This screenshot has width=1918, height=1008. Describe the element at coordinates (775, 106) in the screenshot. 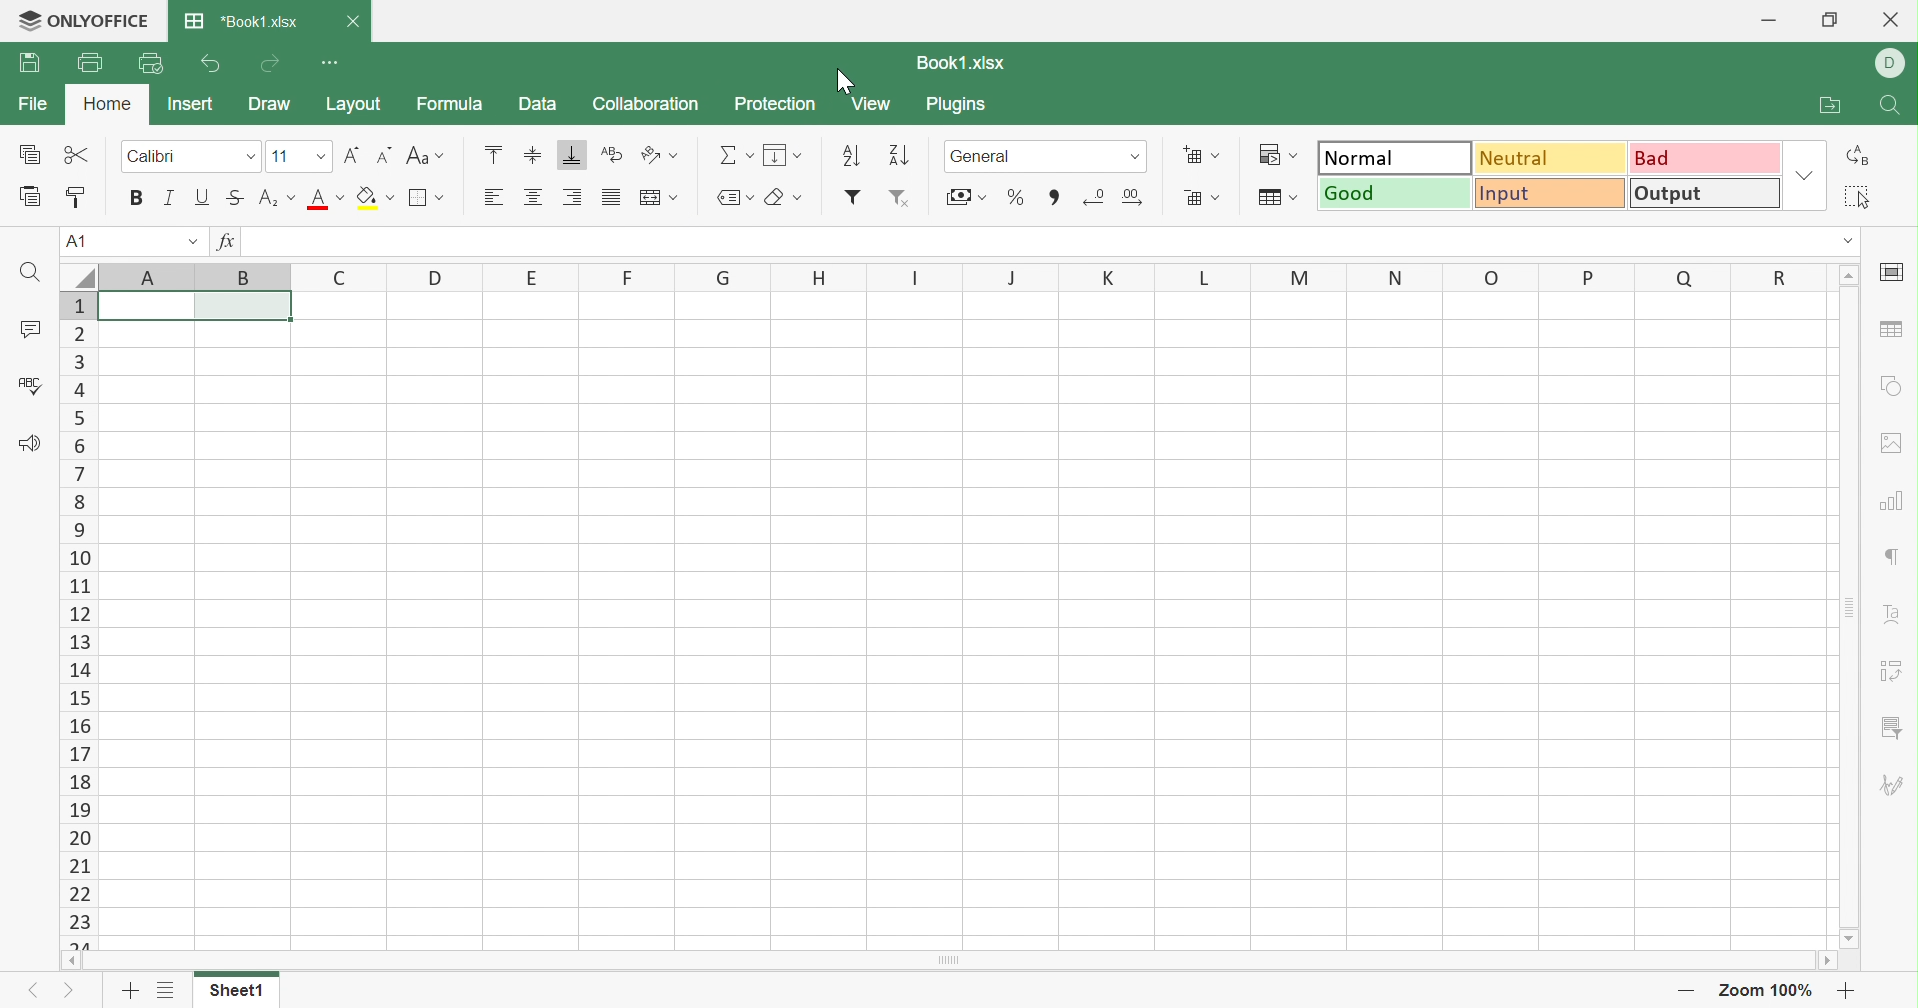

I see `Protection` at that location.